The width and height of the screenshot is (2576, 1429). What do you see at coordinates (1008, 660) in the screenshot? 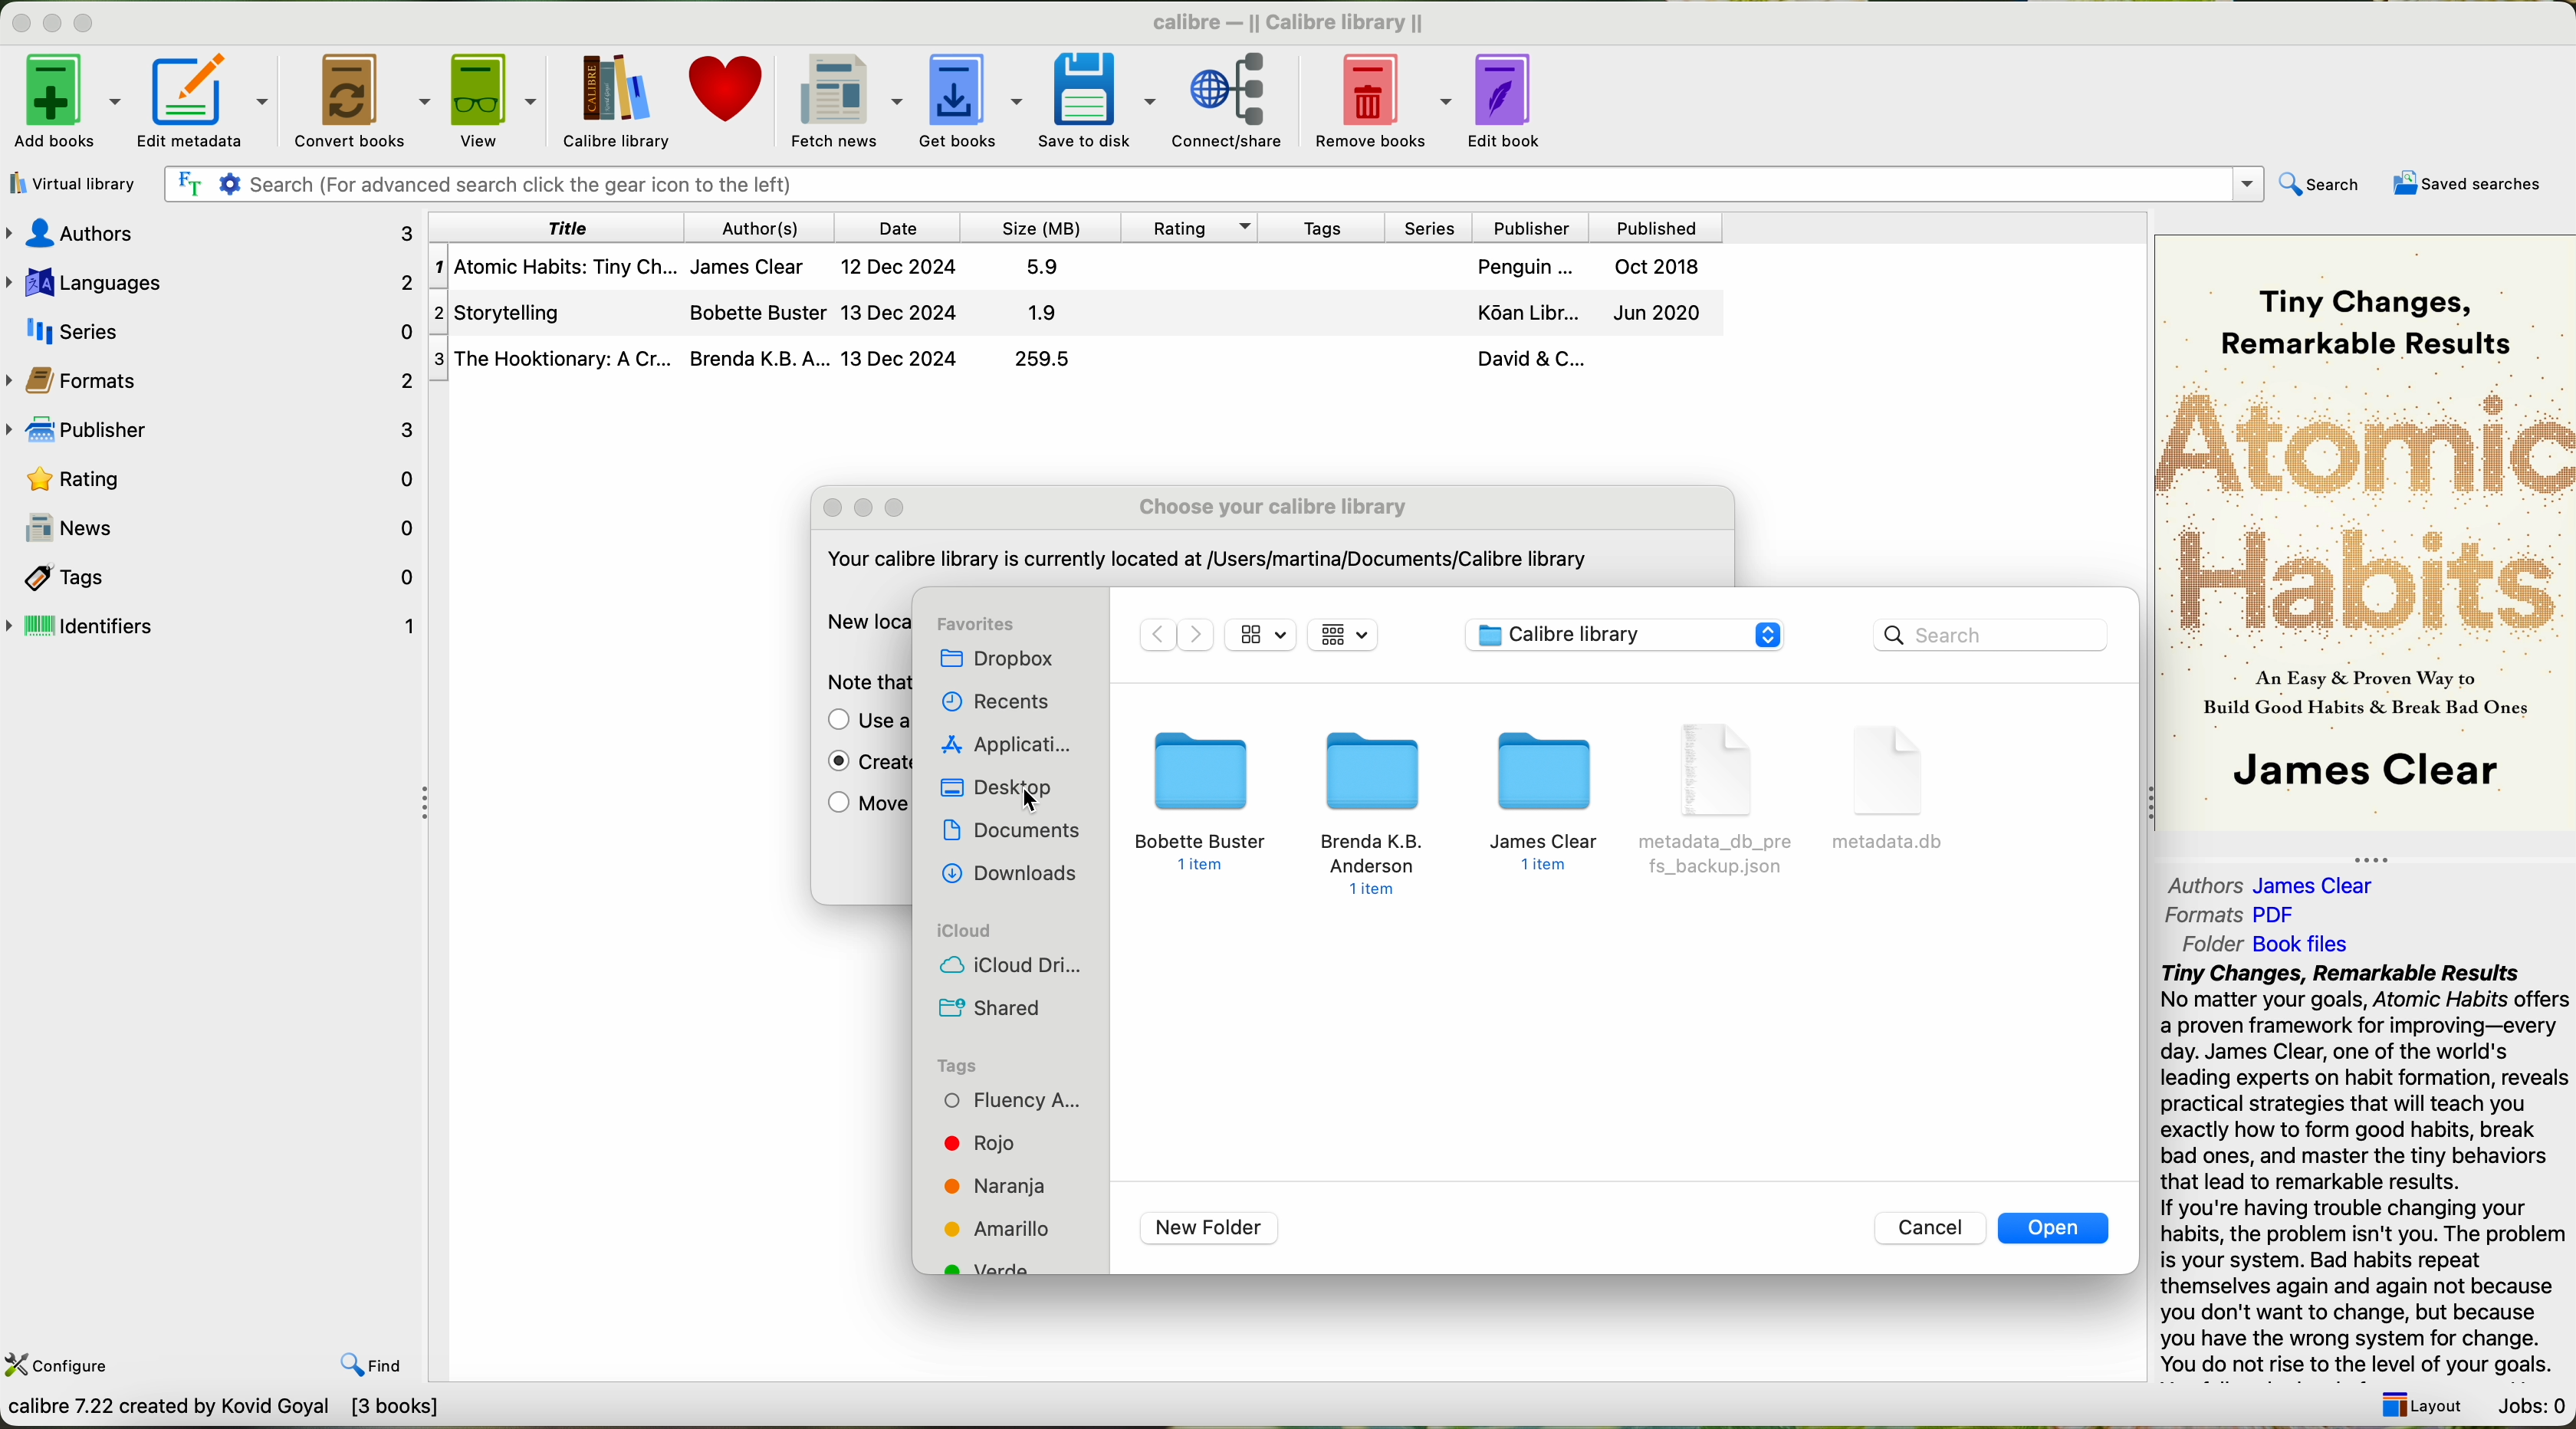
I see `dropbox` at bounding box center [1008, 660].